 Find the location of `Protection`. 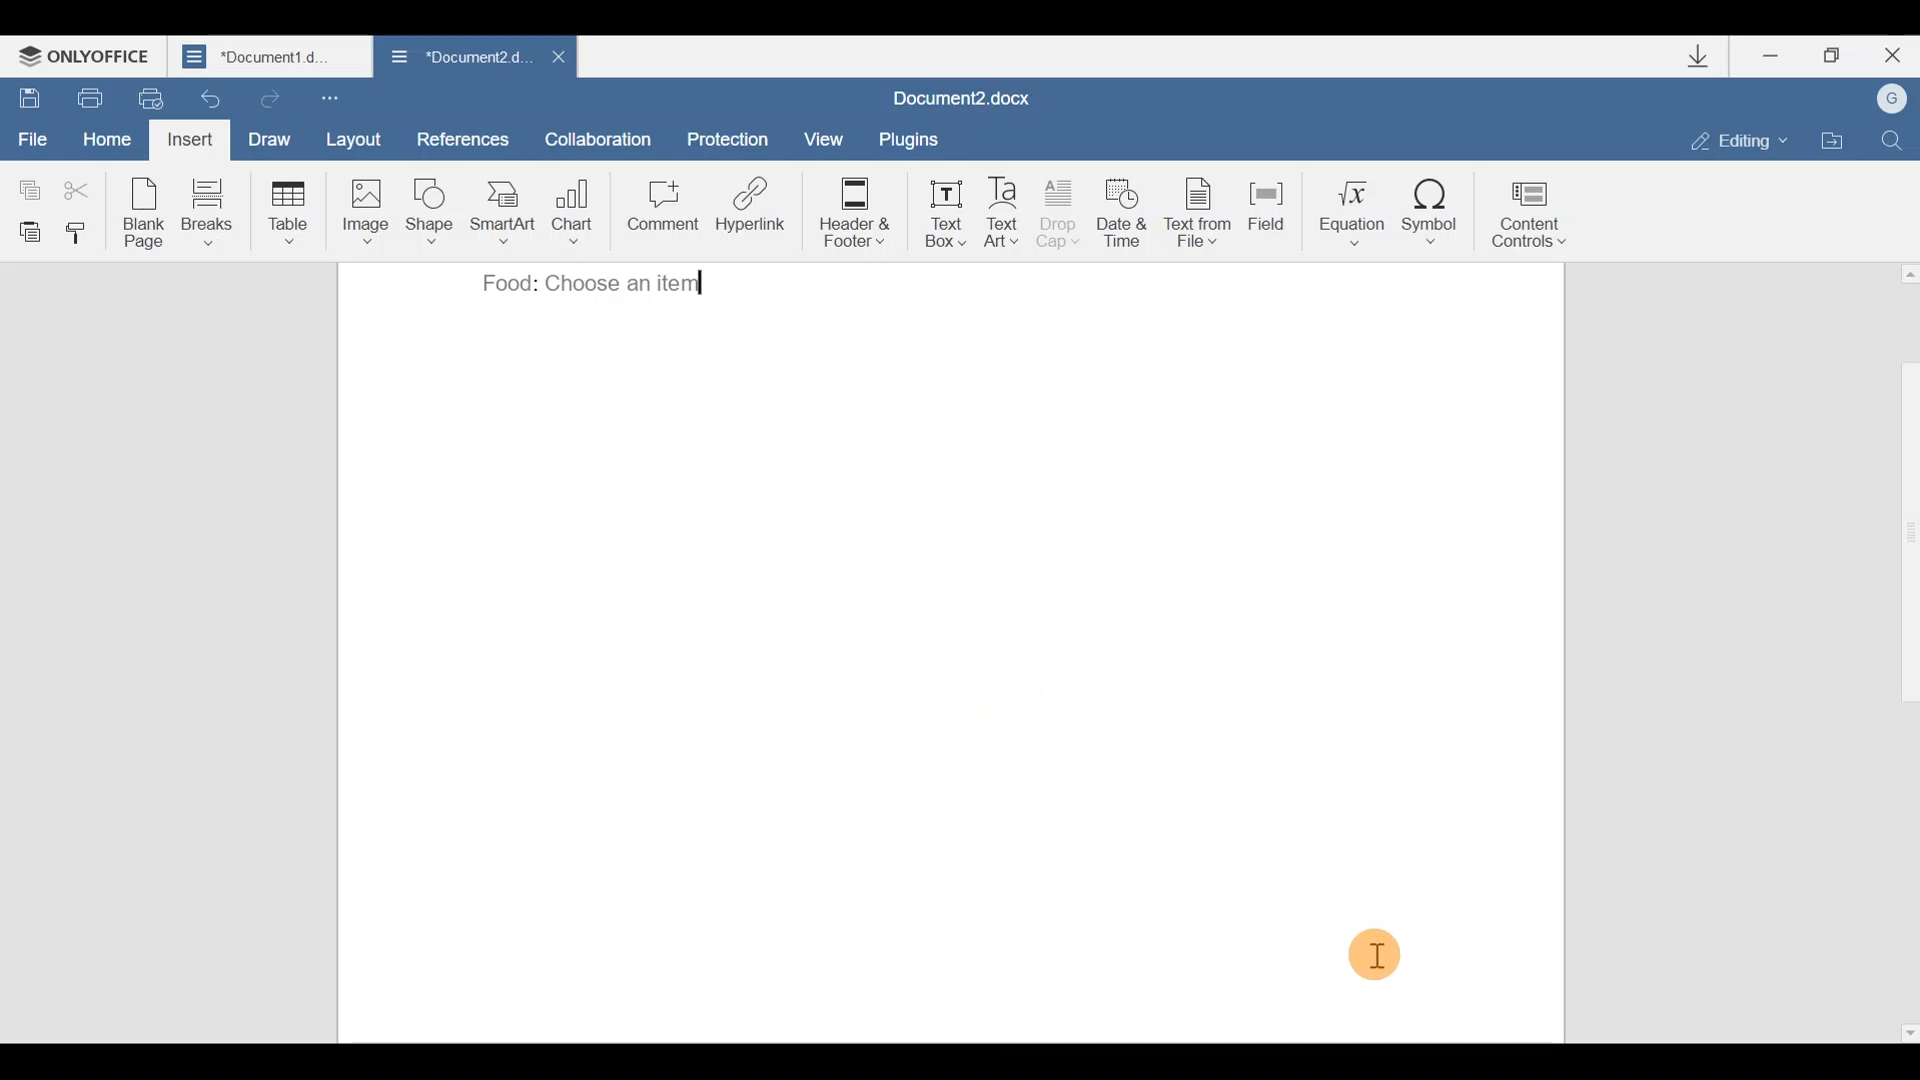

Protection is located at coordinates (728, 131).